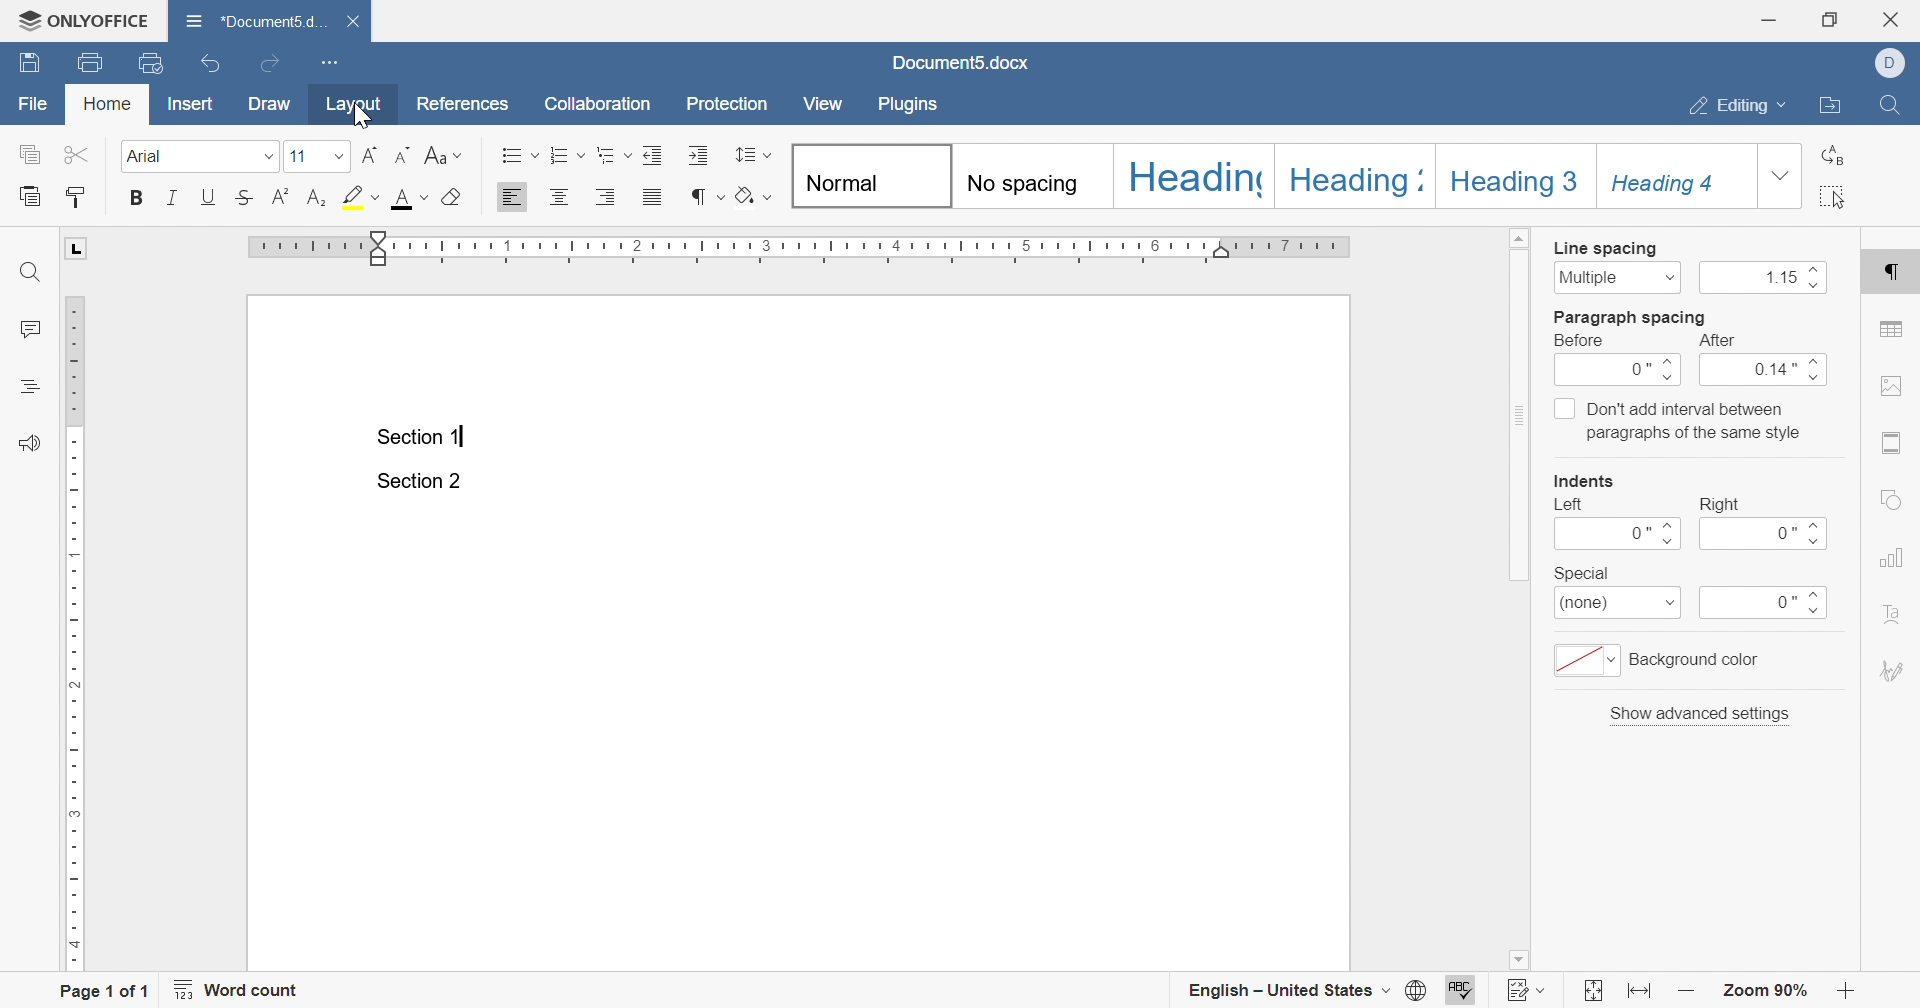  What do you see at coordinates (1894, 444) in the screenshot?
I see `header & footer settings` at bounding box center [1894, 444].